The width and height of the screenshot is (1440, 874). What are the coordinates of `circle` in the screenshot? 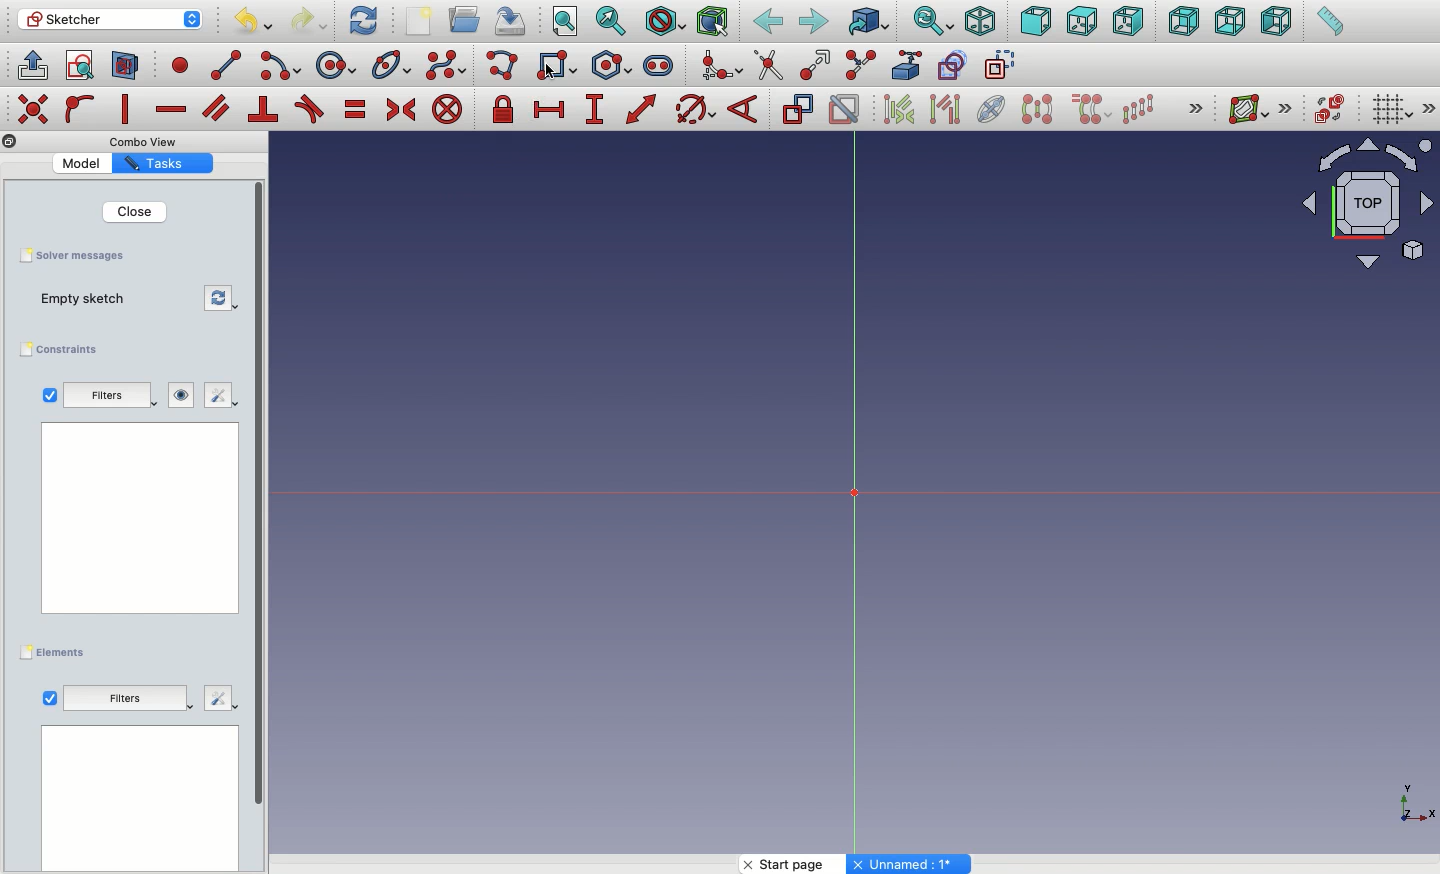 It's located at (336, 66).